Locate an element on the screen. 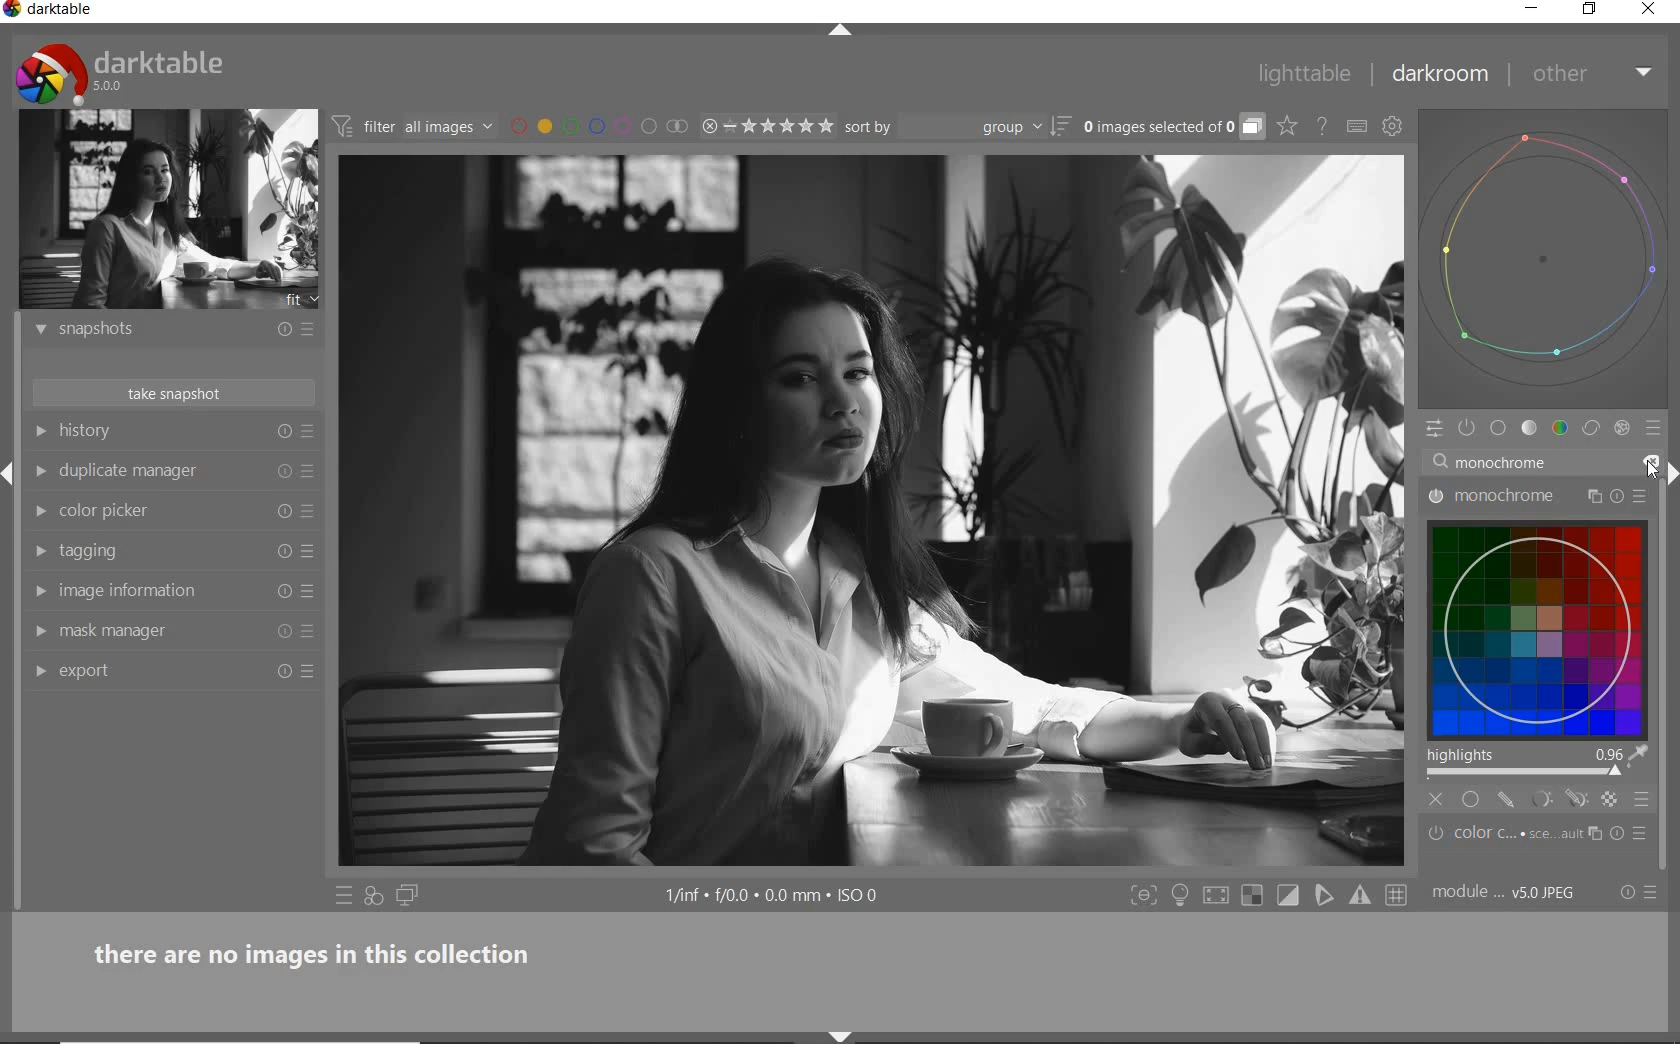 The image size is (1680, 1044). module...V5.0 JPEG is located at coordinates (1504, 893).